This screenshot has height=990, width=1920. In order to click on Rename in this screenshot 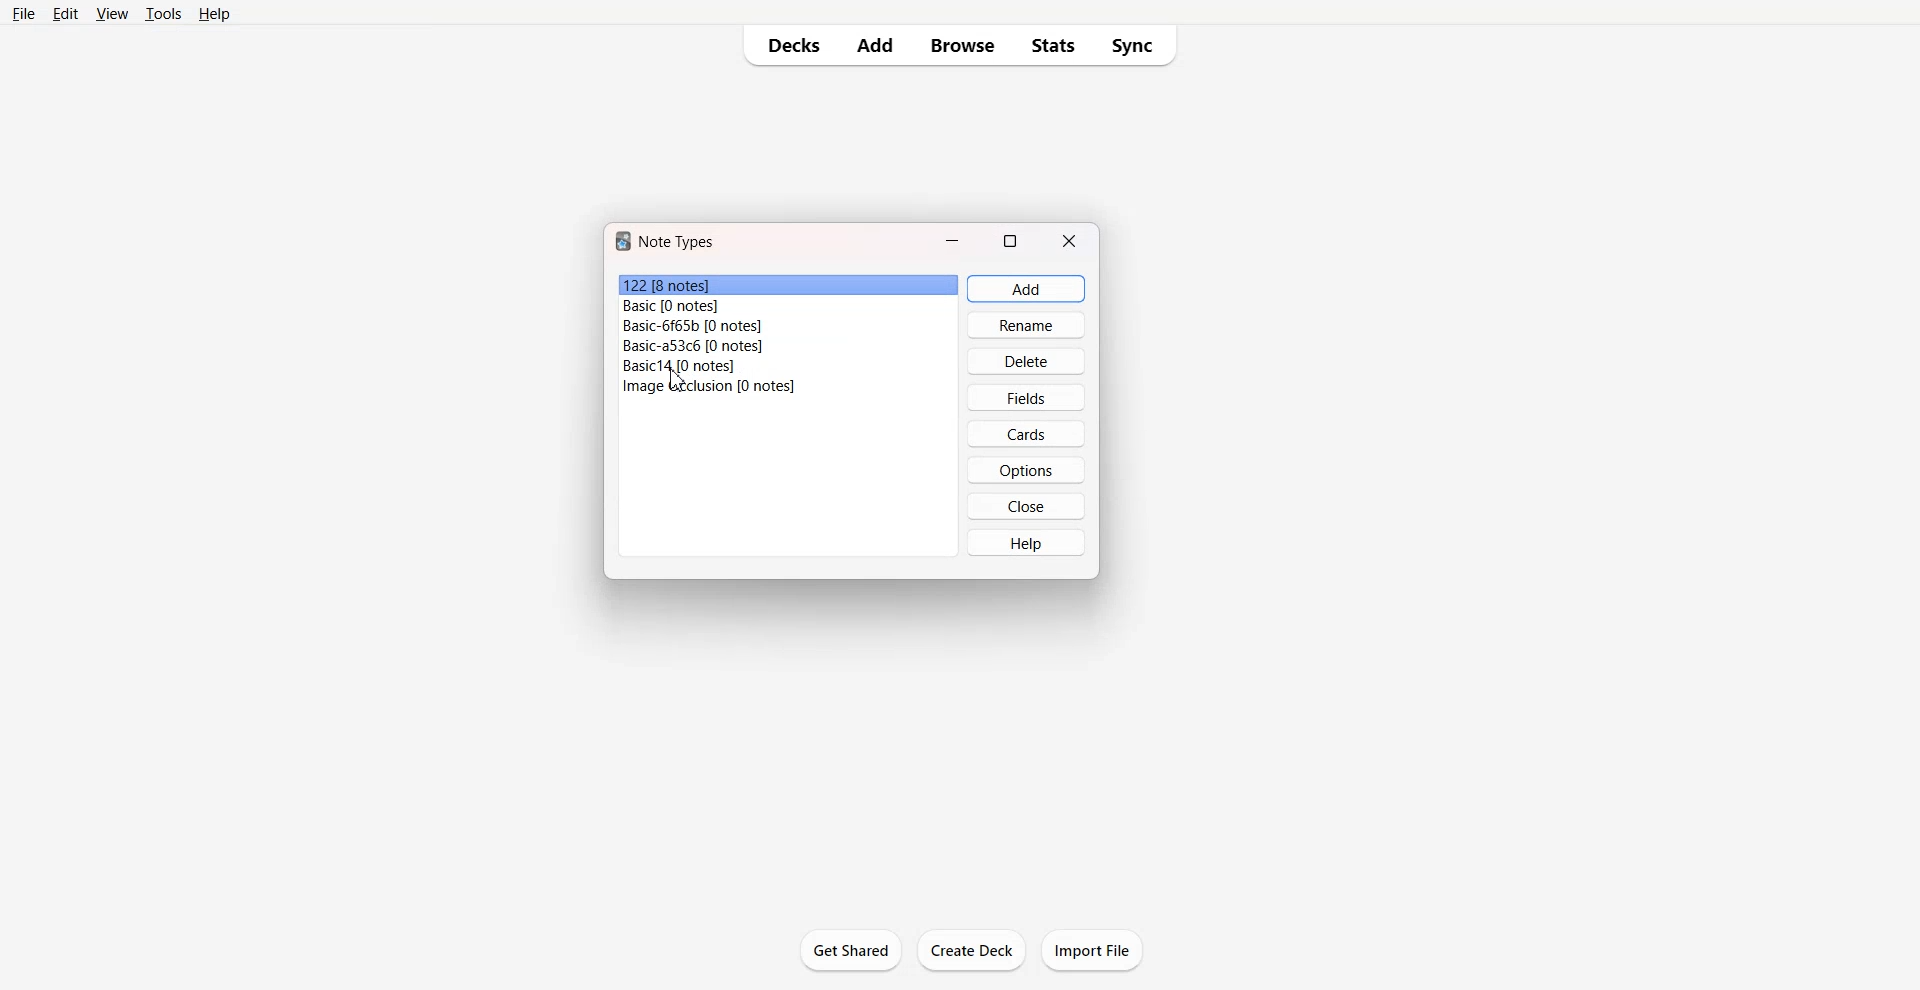, I will do `click(1027, 325)`.